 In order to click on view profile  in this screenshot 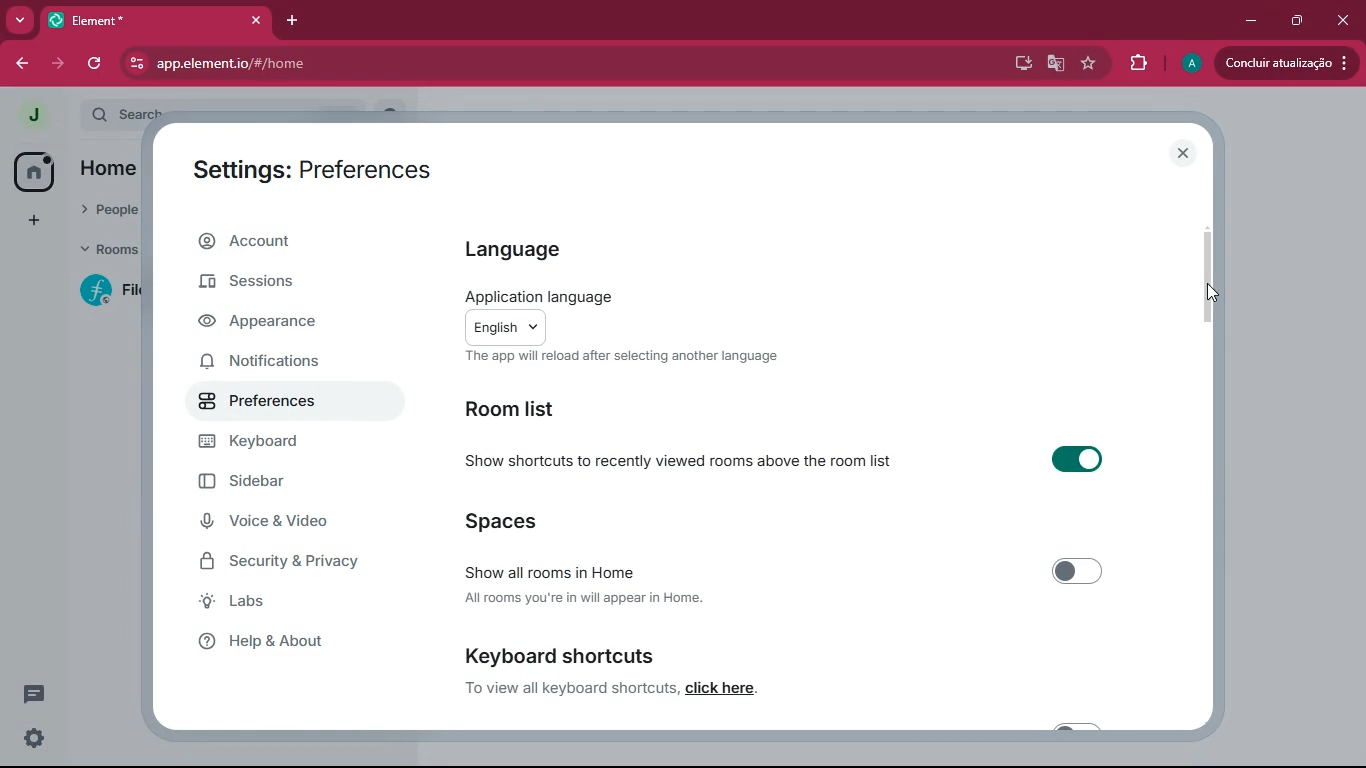, I will do `click(26, 115)`.